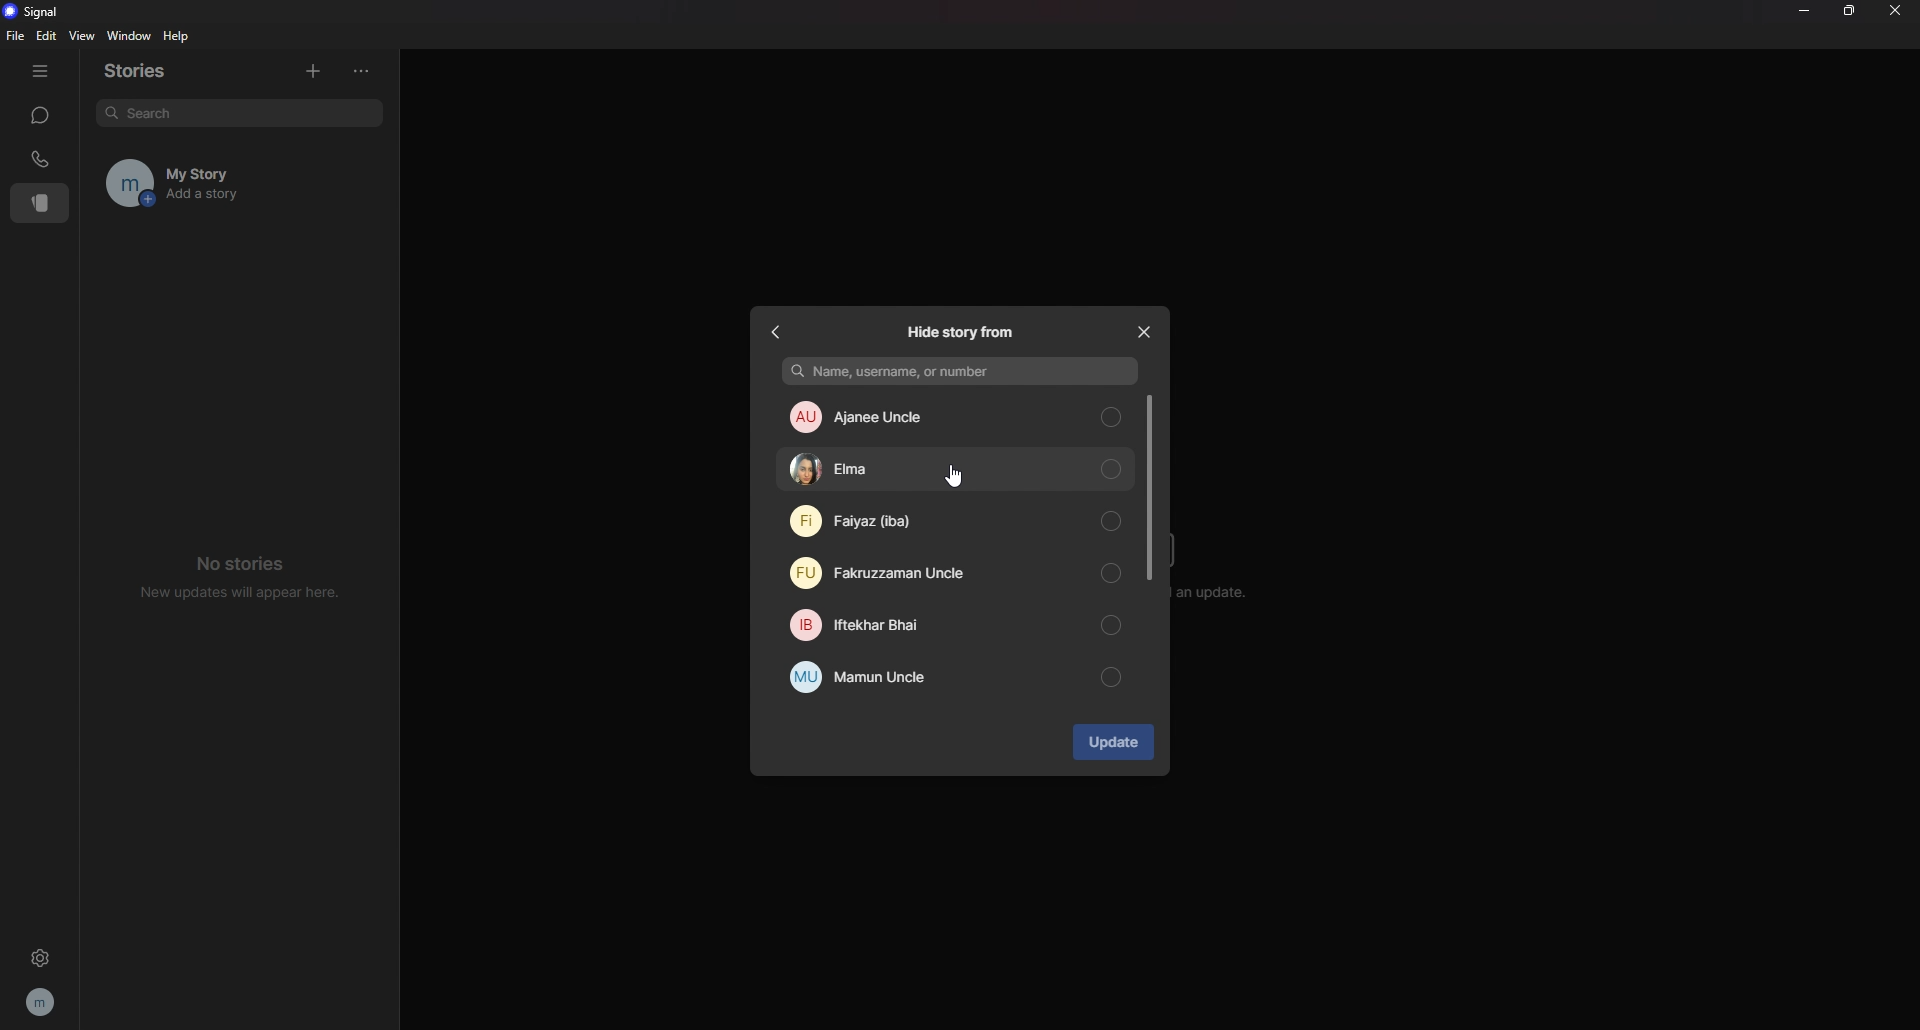 This screenshot has width=1920, height=1030. Describe the element at coordinates (41, 203) in the screenshot. I see `stories` at that location.